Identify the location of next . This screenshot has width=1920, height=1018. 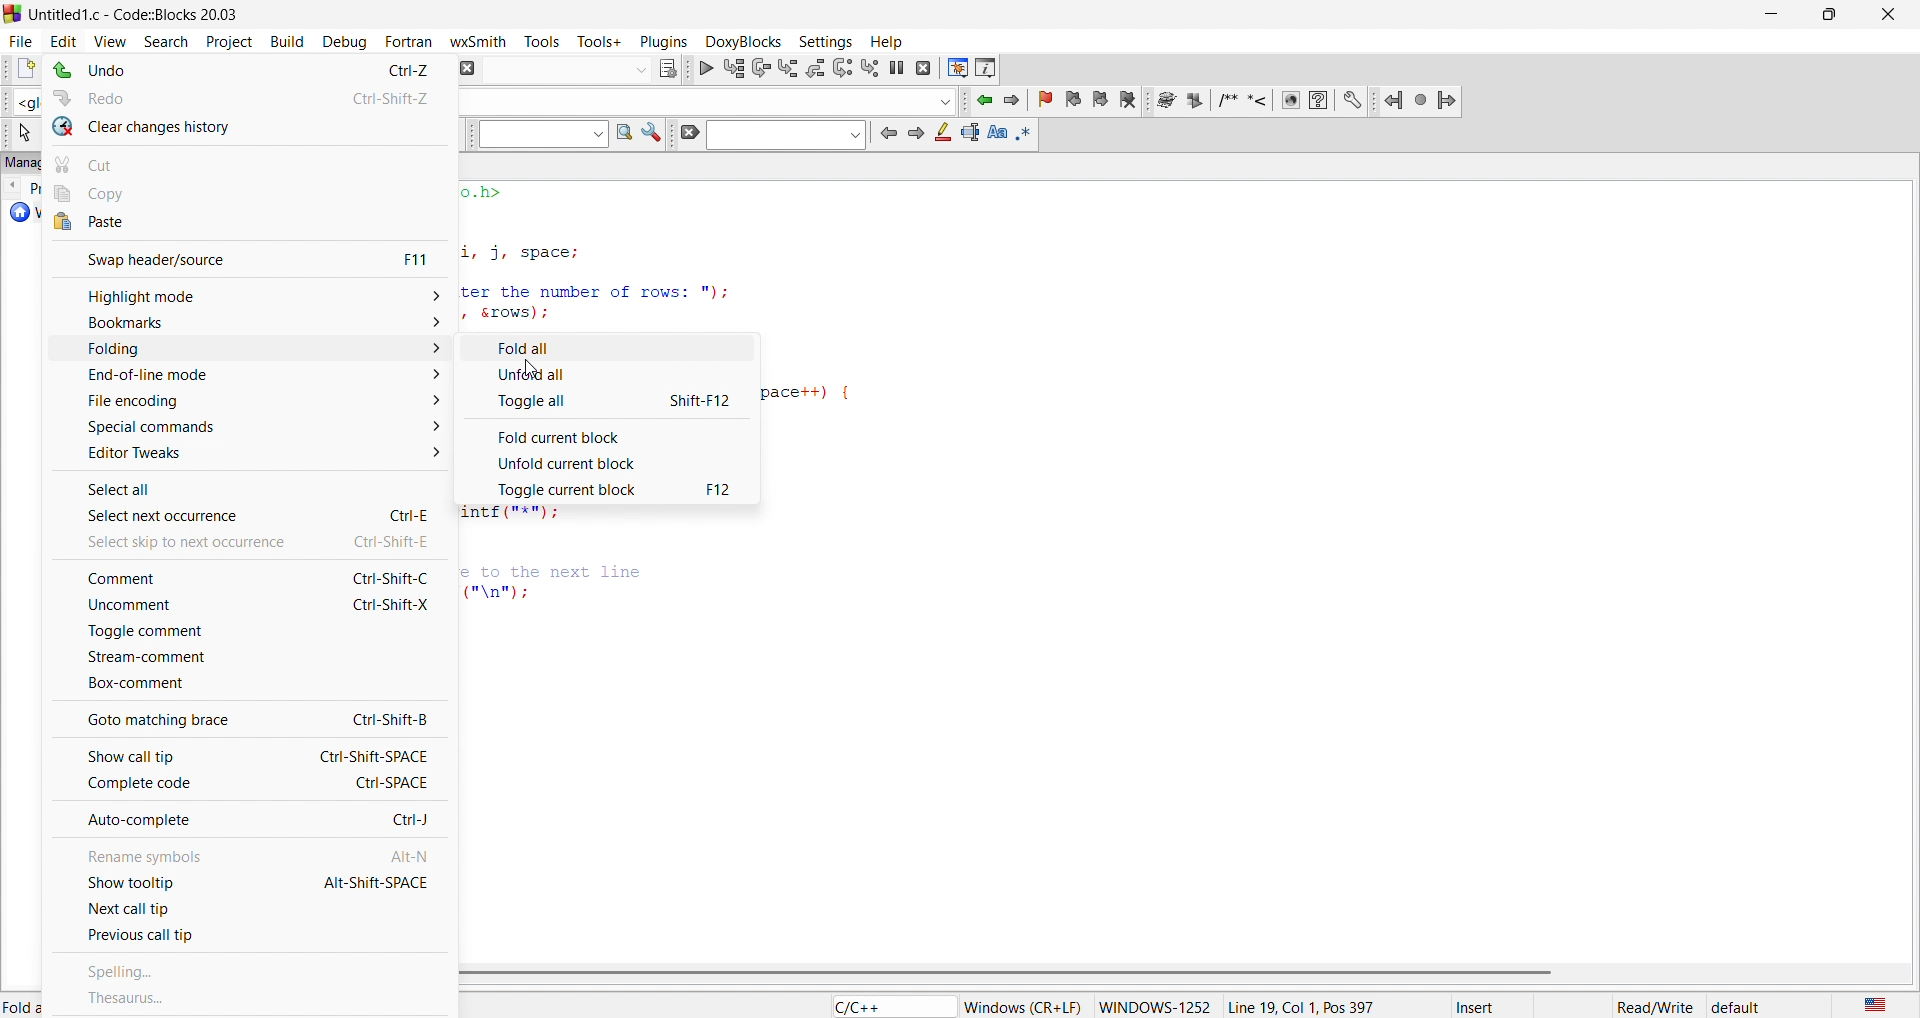
(914, 132).